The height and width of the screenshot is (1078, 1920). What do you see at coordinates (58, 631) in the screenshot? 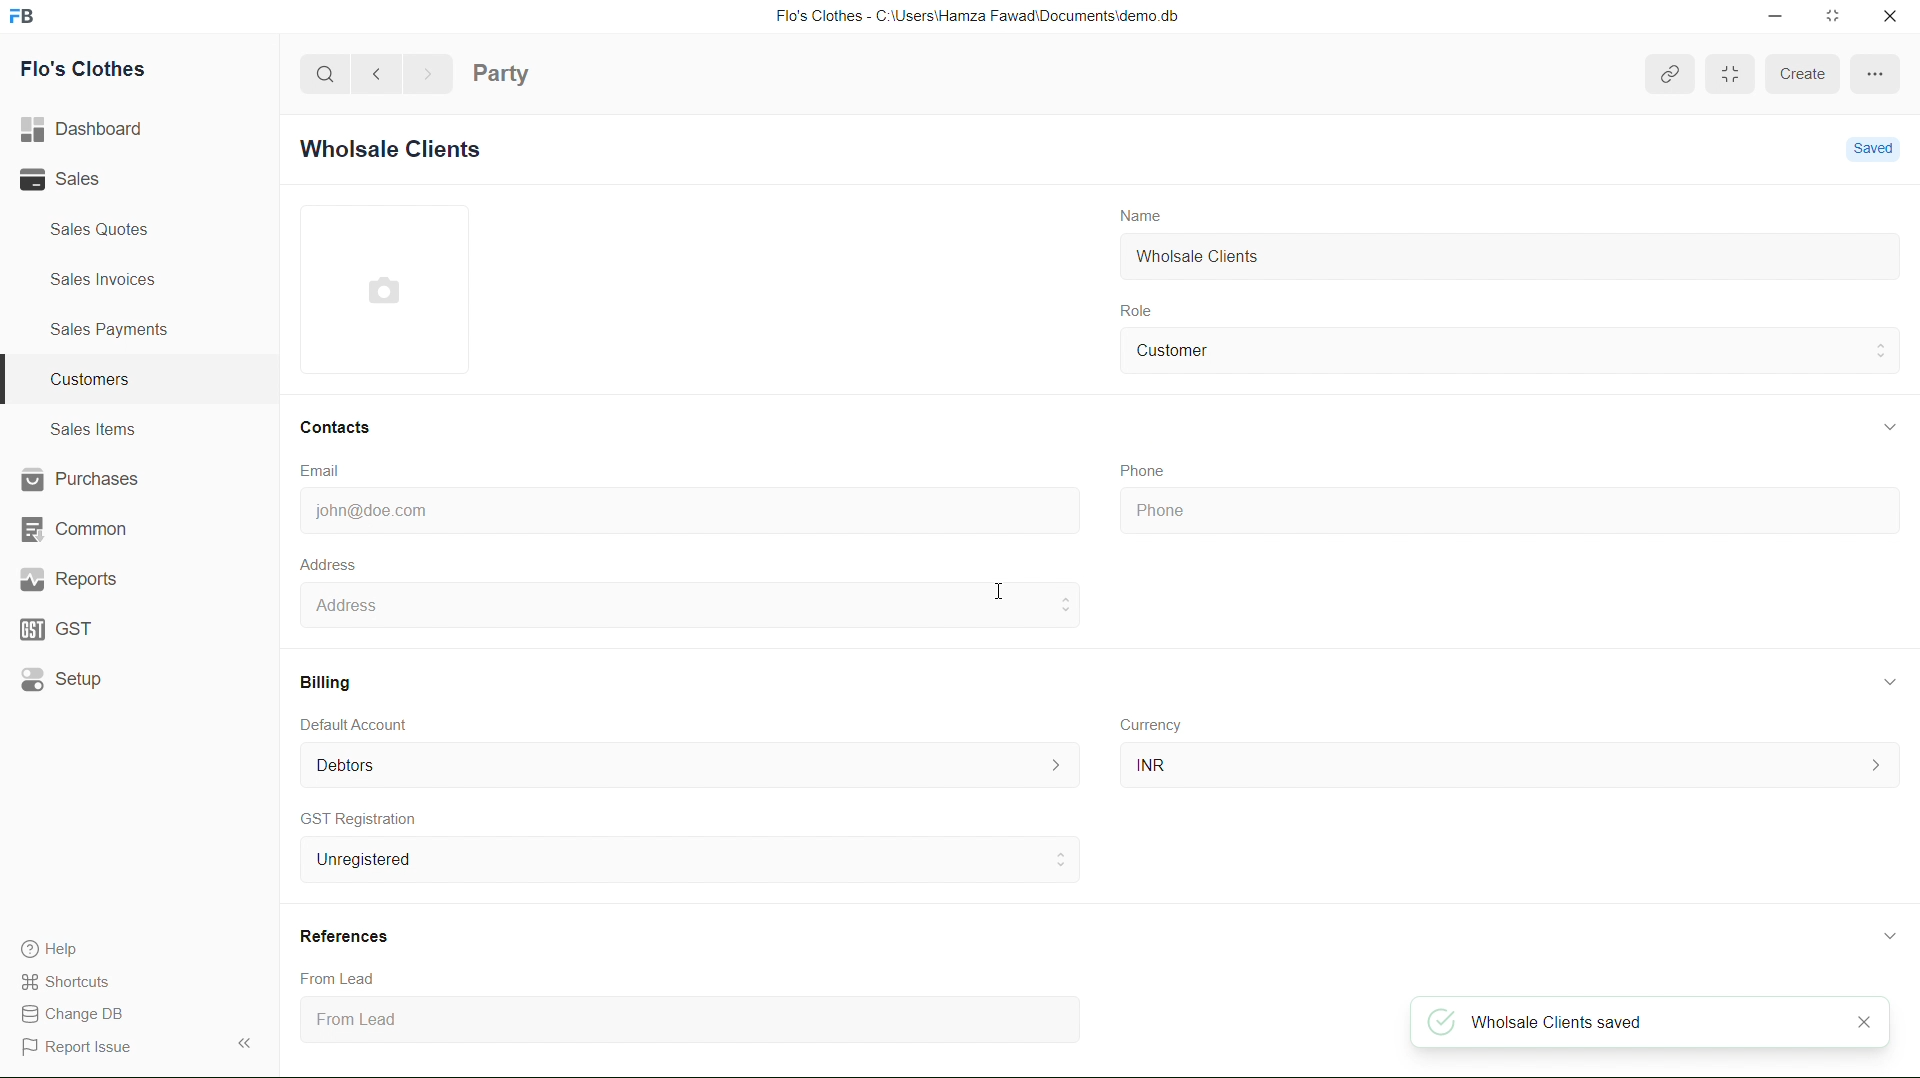
I see `GST` at bounding box center [58, 631].